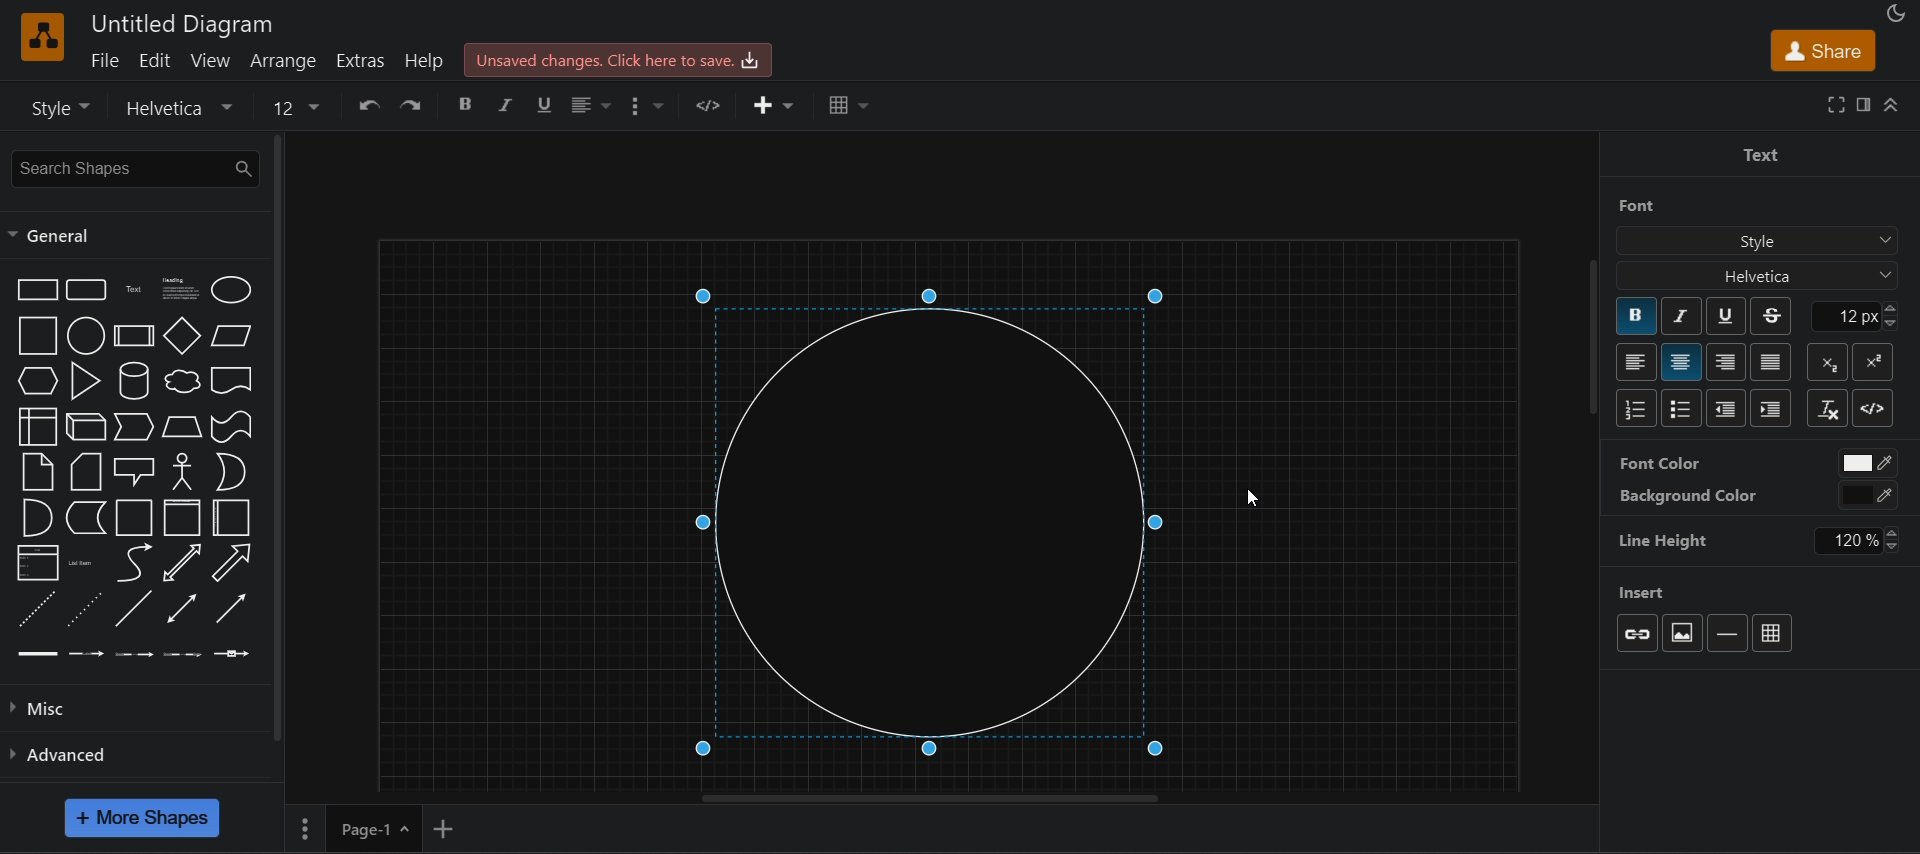  I want to click on font size, so click(292, 109).